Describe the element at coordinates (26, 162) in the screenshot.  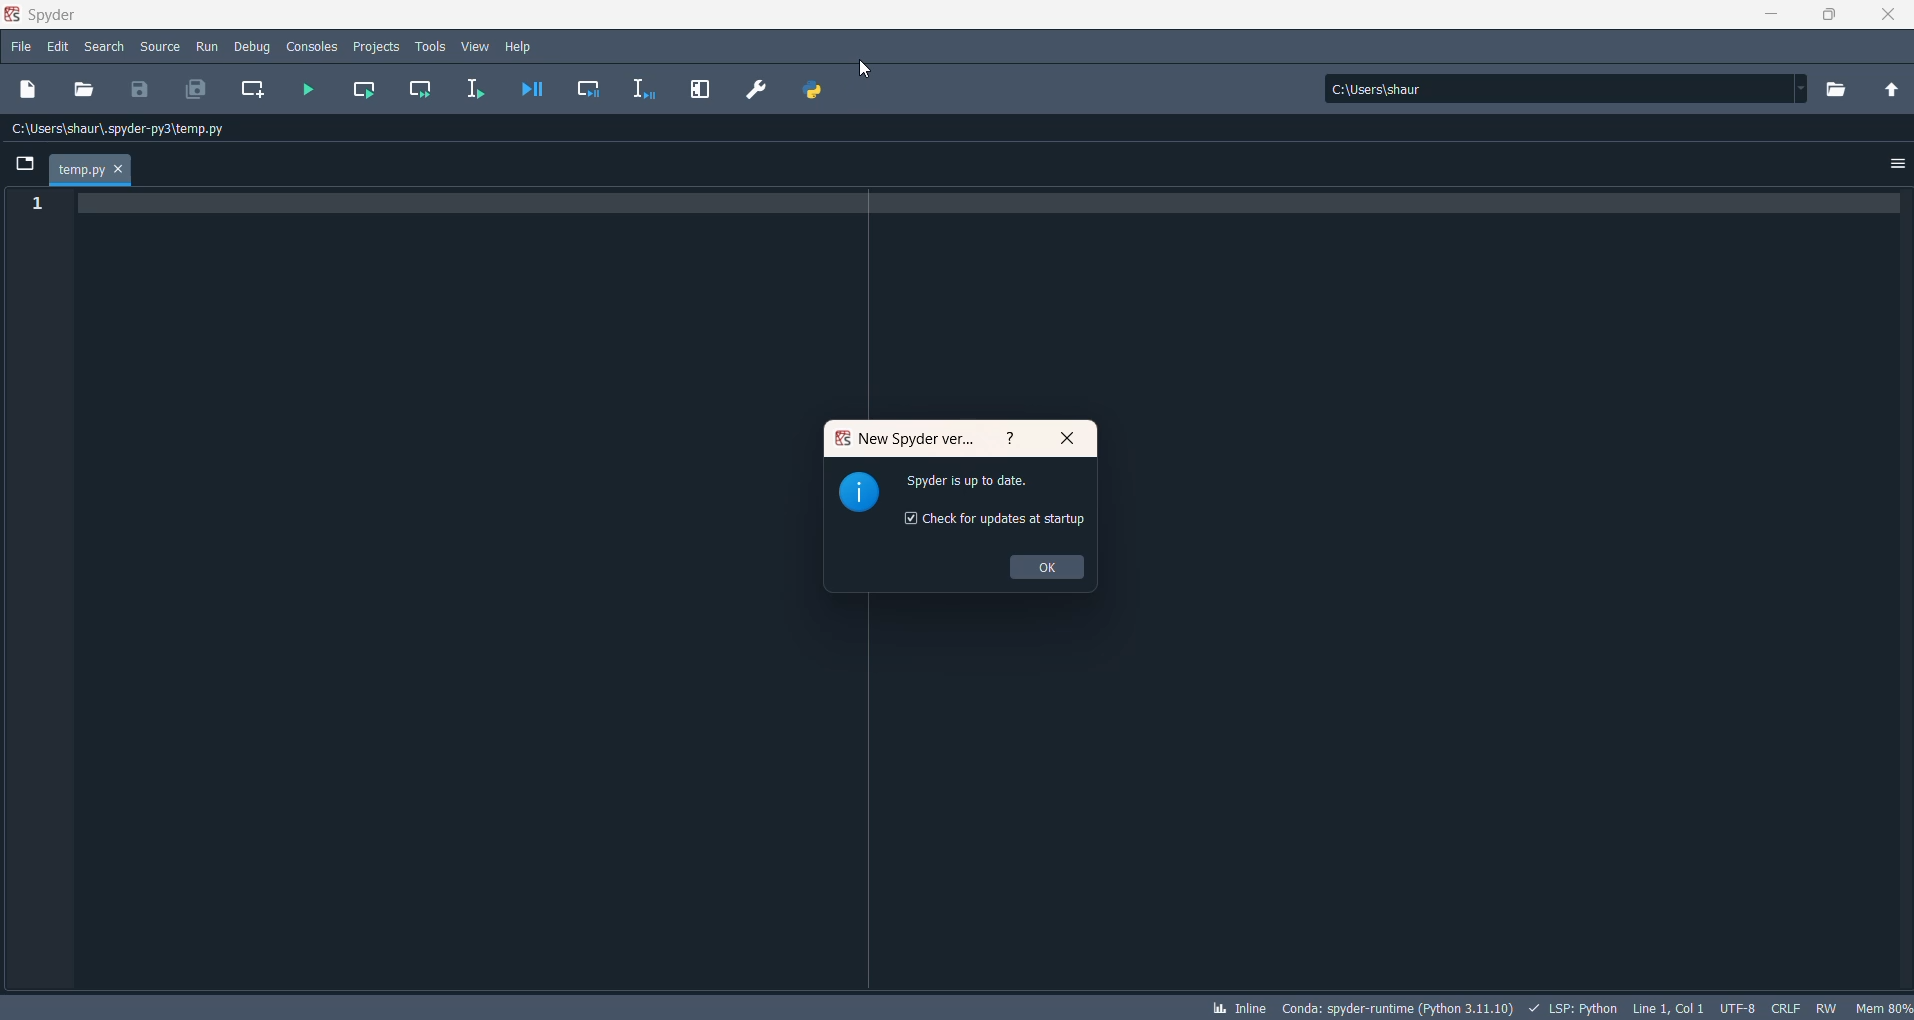
I see `browse tabs` at that location.